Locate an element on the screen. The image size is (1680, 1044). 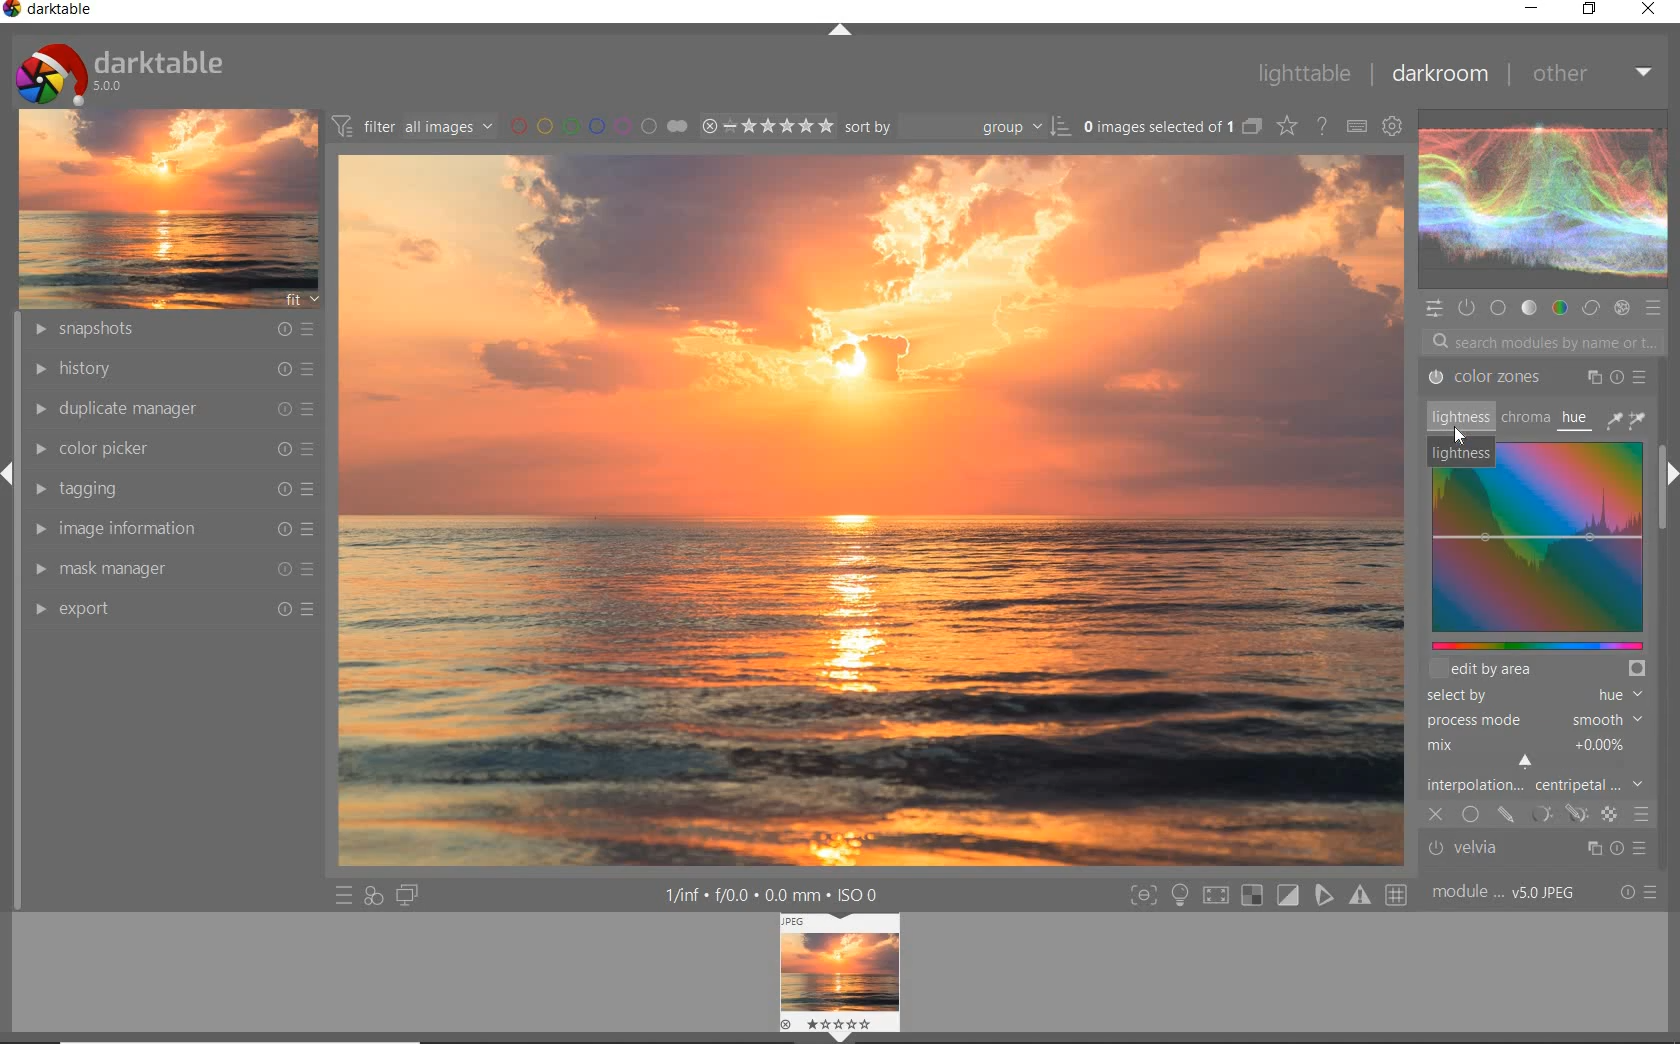
SELECTED IMAGE is located at coordinates (869, 509).